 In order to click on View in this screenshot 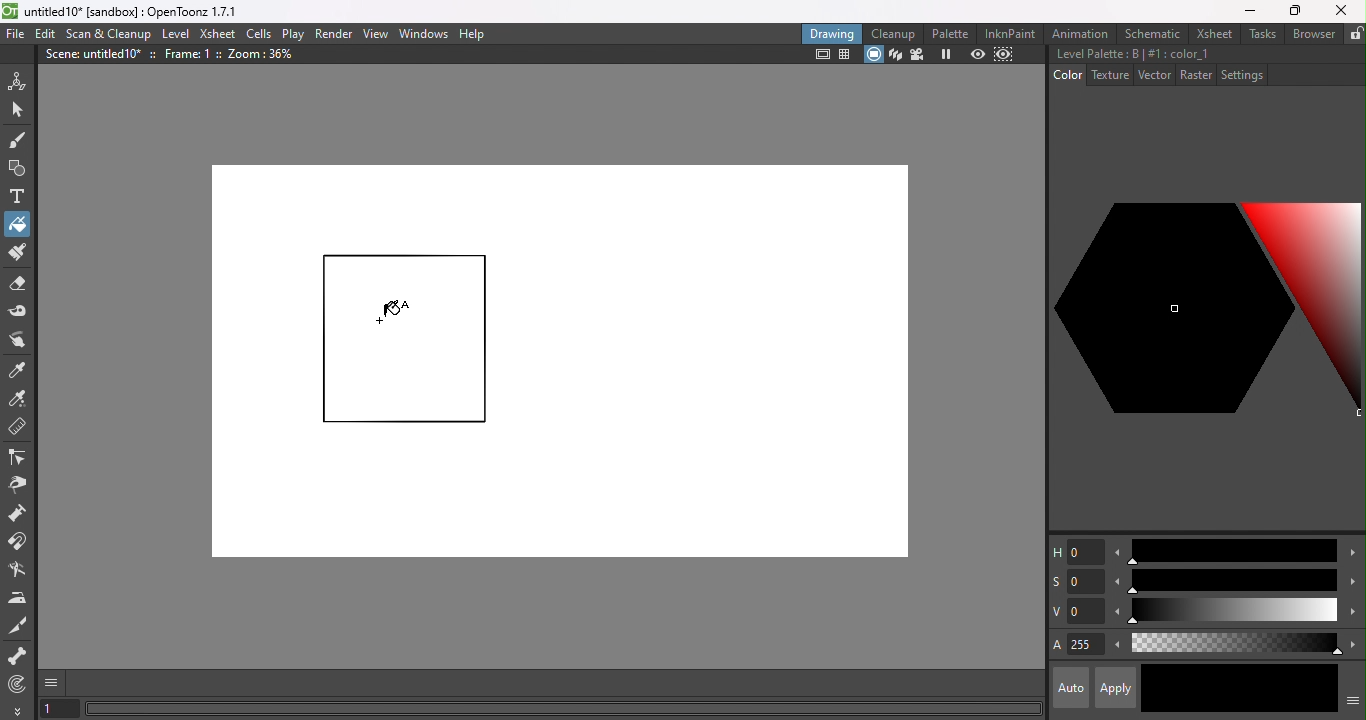, I will do `click(375, 34)`.